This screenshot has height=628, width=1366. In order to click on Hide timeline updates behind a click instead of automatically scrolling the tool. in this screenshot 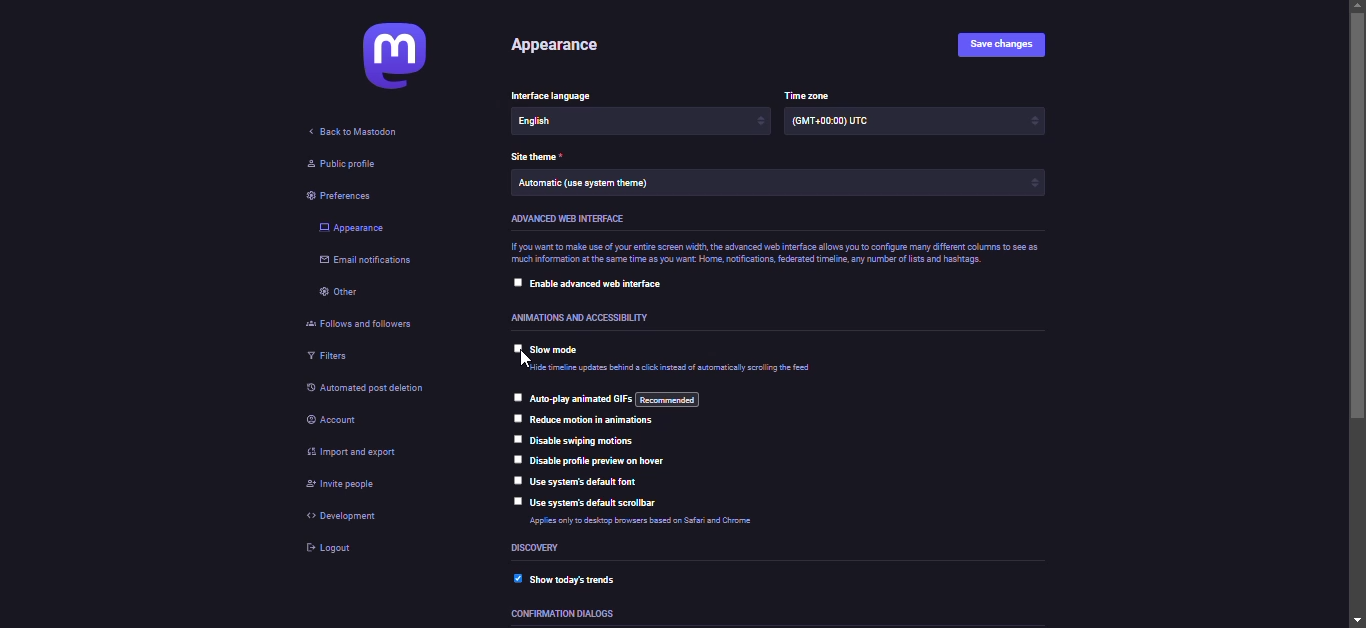, I will do `click(664, 368)`.